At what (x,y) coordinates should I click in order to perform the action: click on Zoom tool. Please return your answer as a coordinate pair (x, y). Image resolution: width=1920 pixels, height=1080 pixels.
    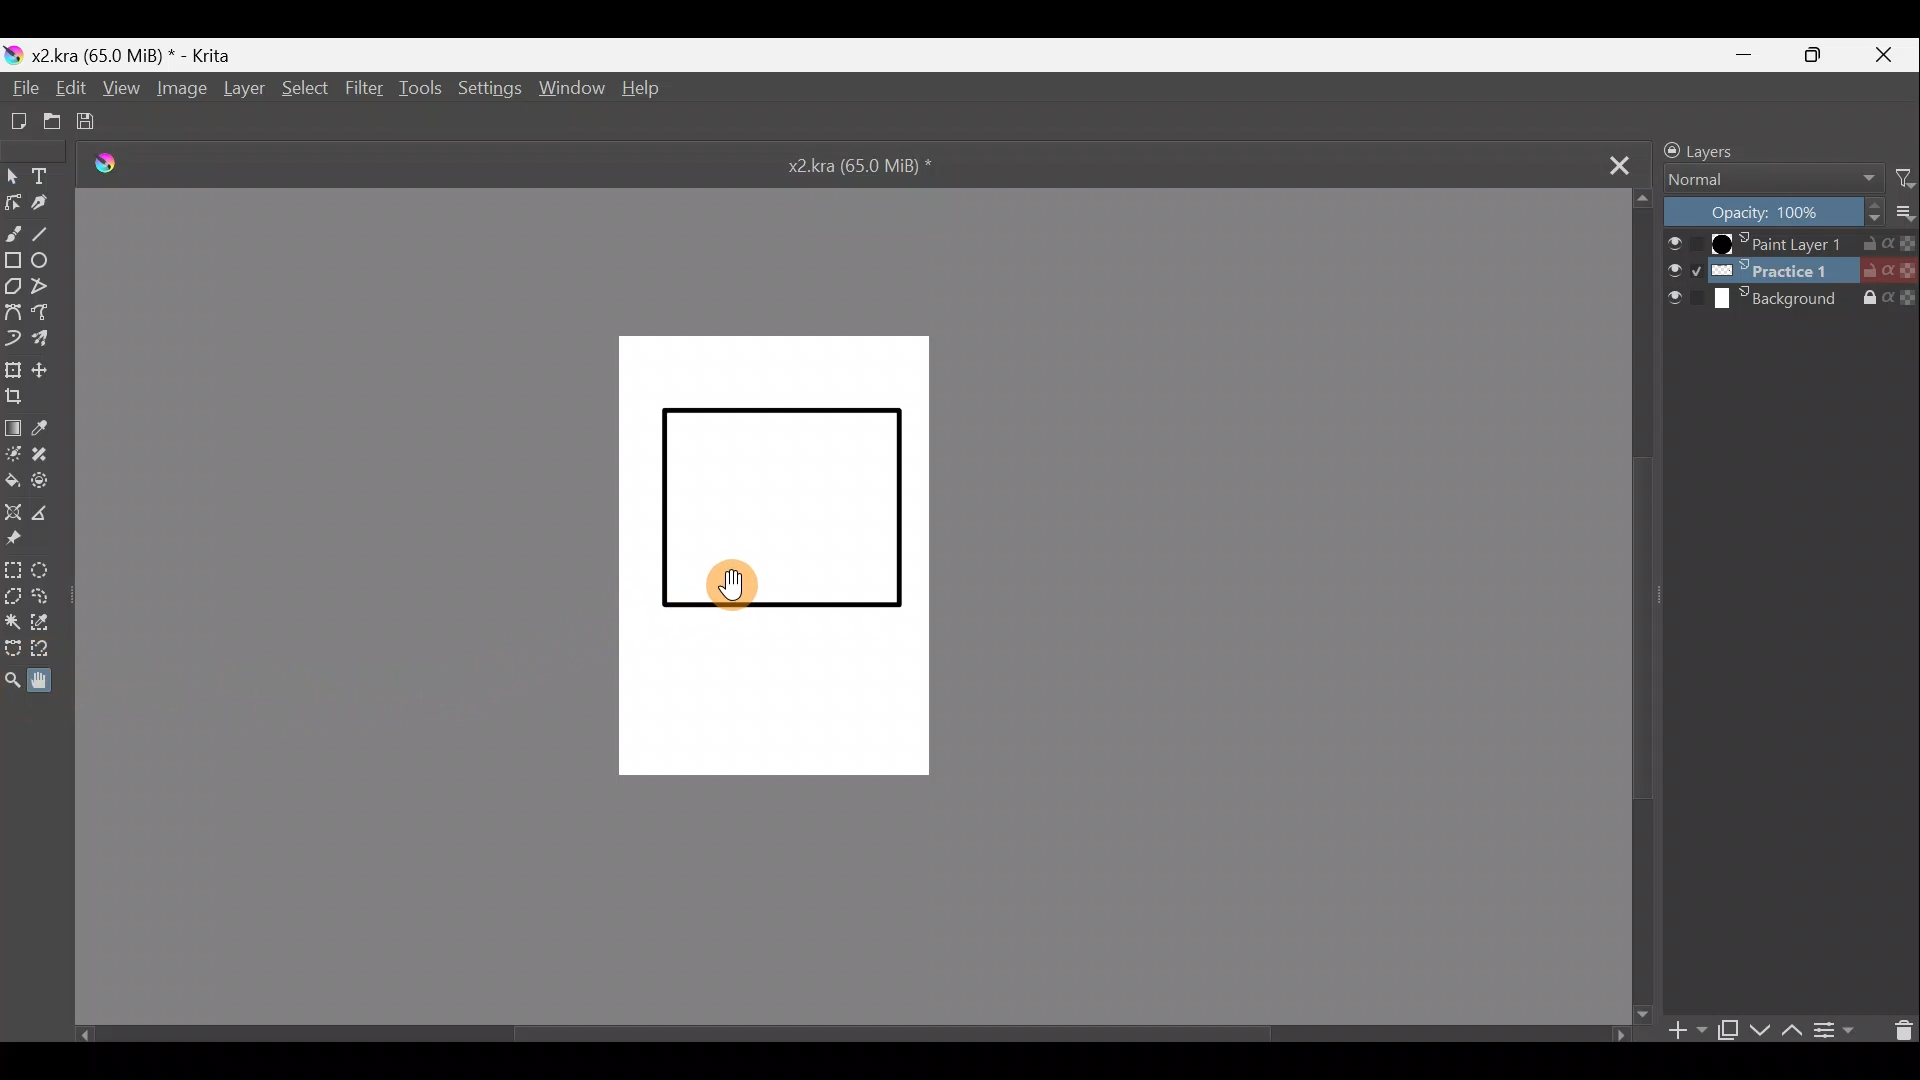
    Looking at the image, I should click on (14, 680).